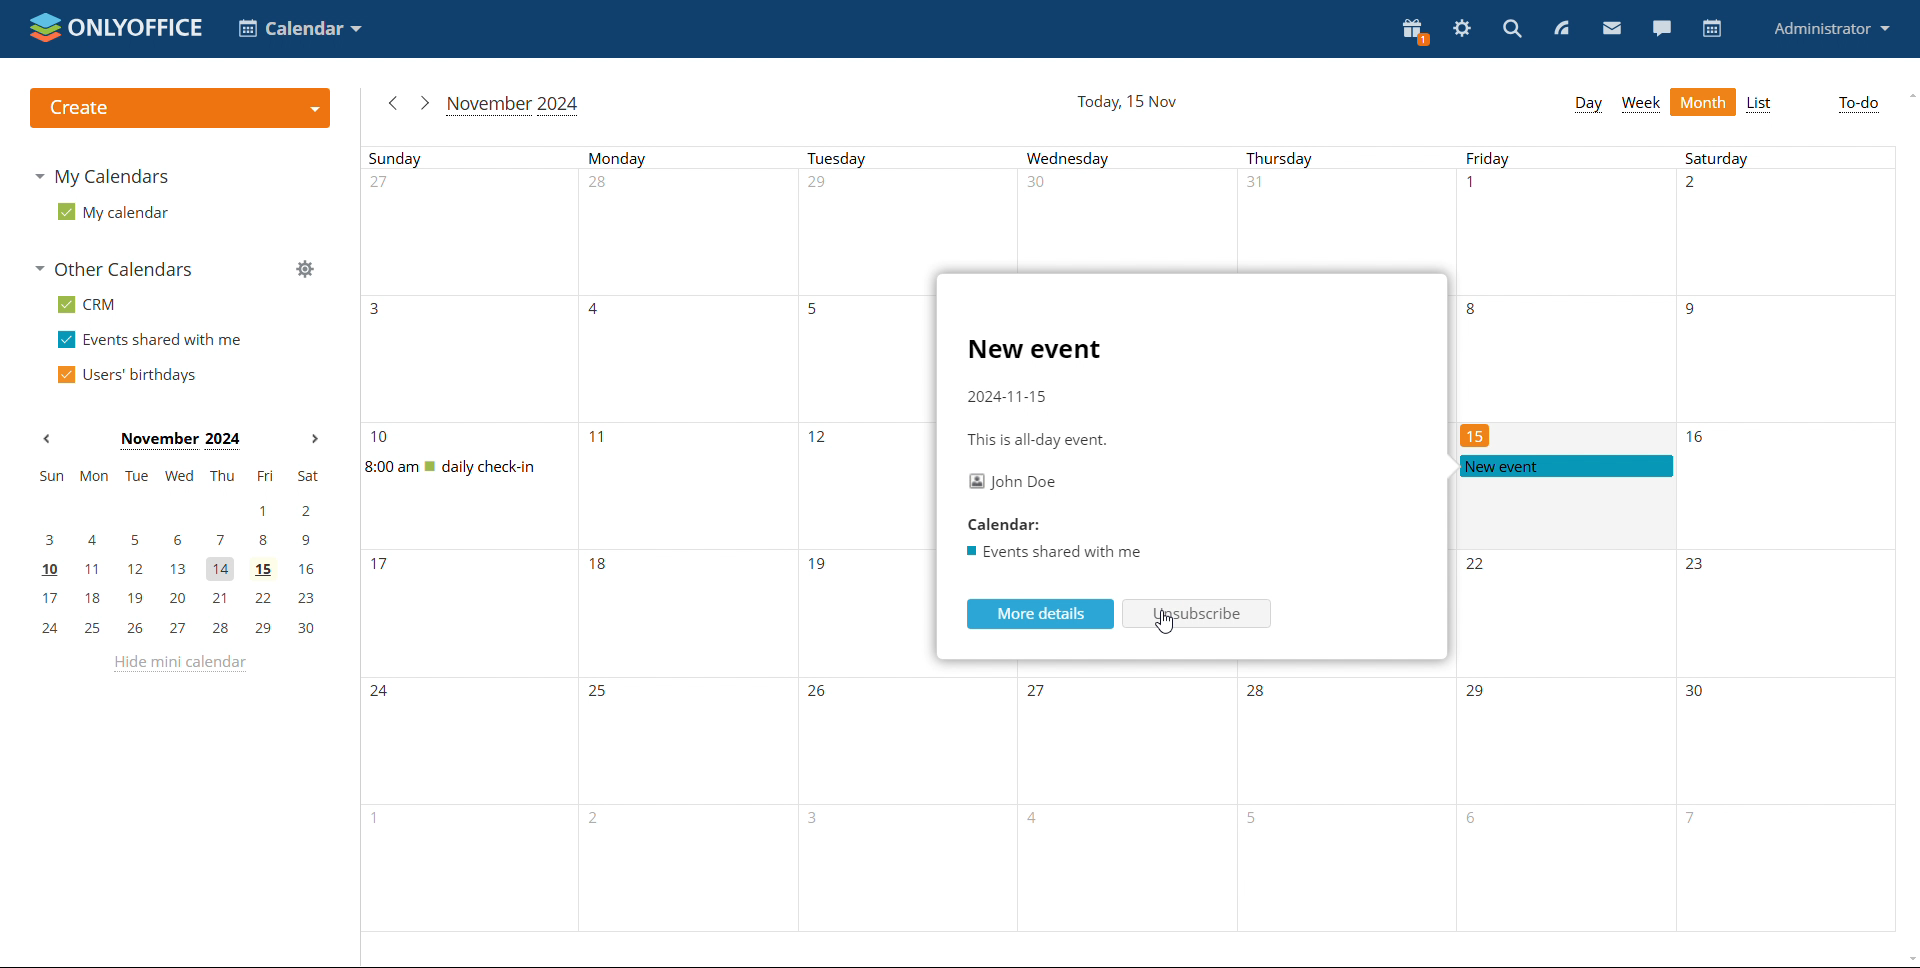 The image size is (1920, 968). What do you see at coordinates (1461, 28) in the screenshot?
I see `settings` at bounding box center [1461, 28].